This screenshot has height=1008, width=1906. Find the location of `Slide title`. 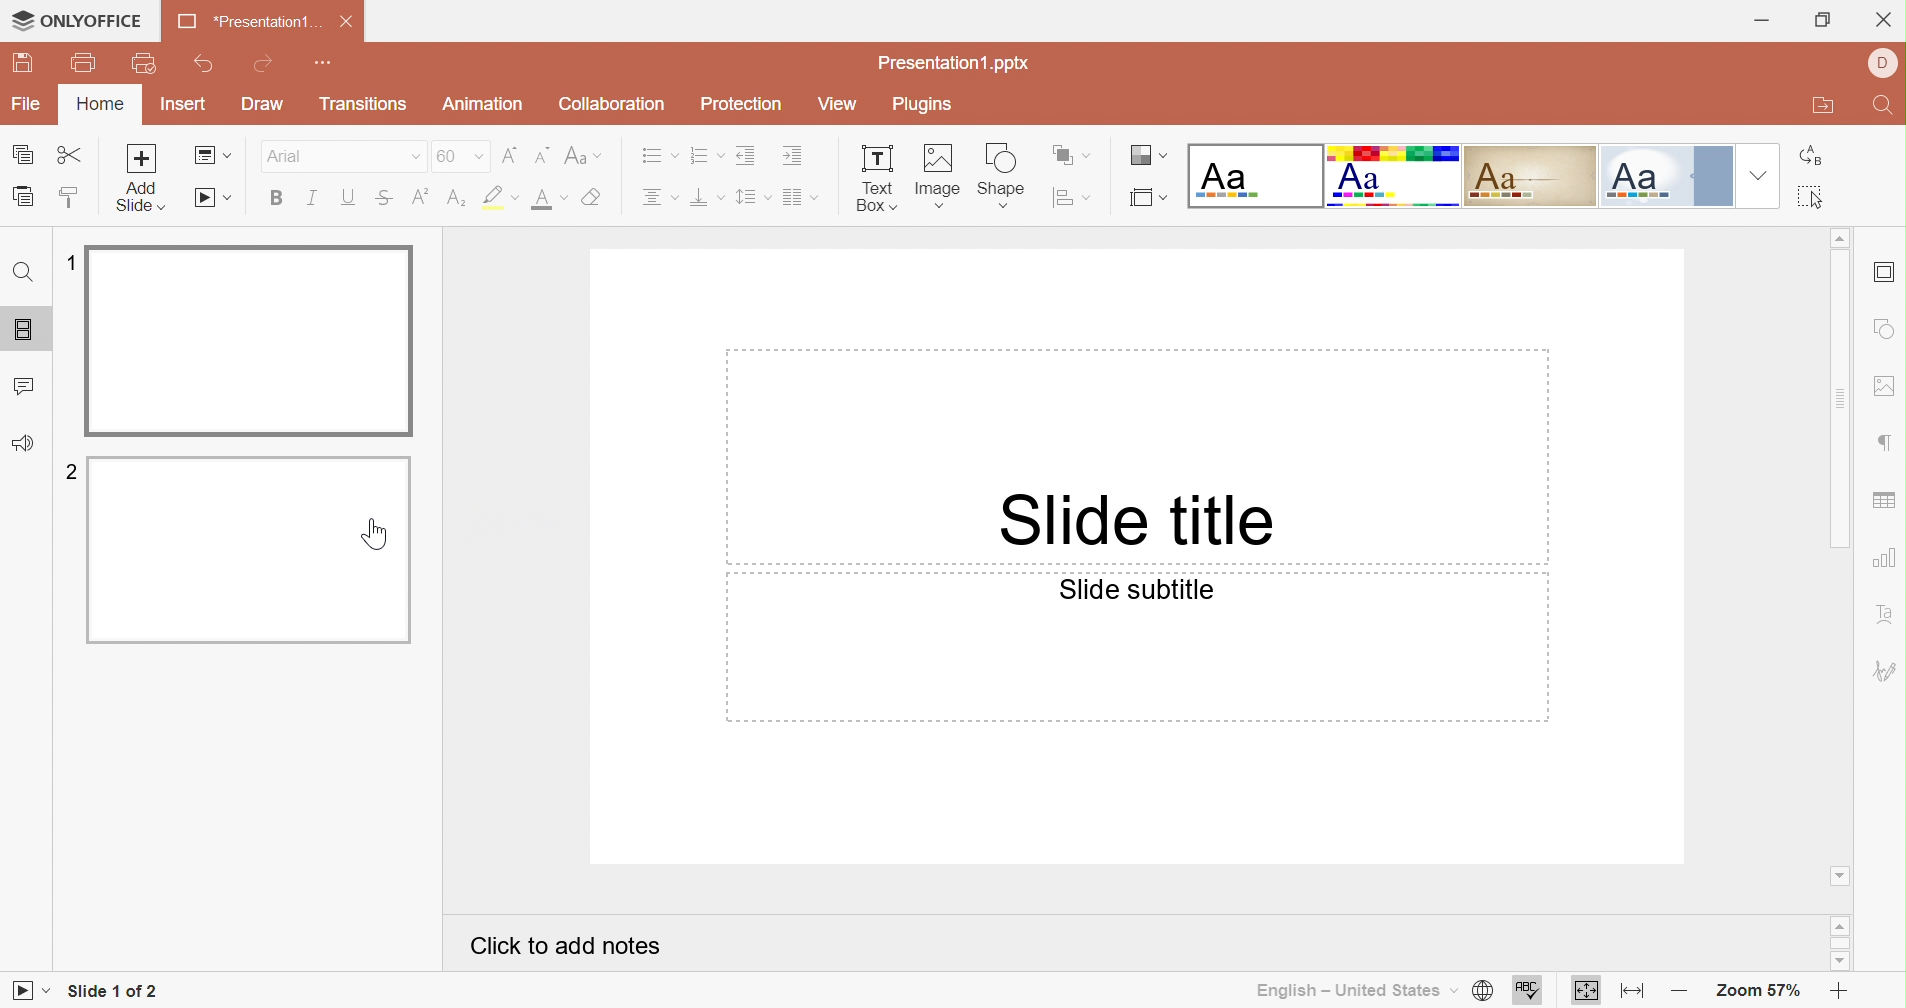

Slide title is located at coordinates (1139, 523).